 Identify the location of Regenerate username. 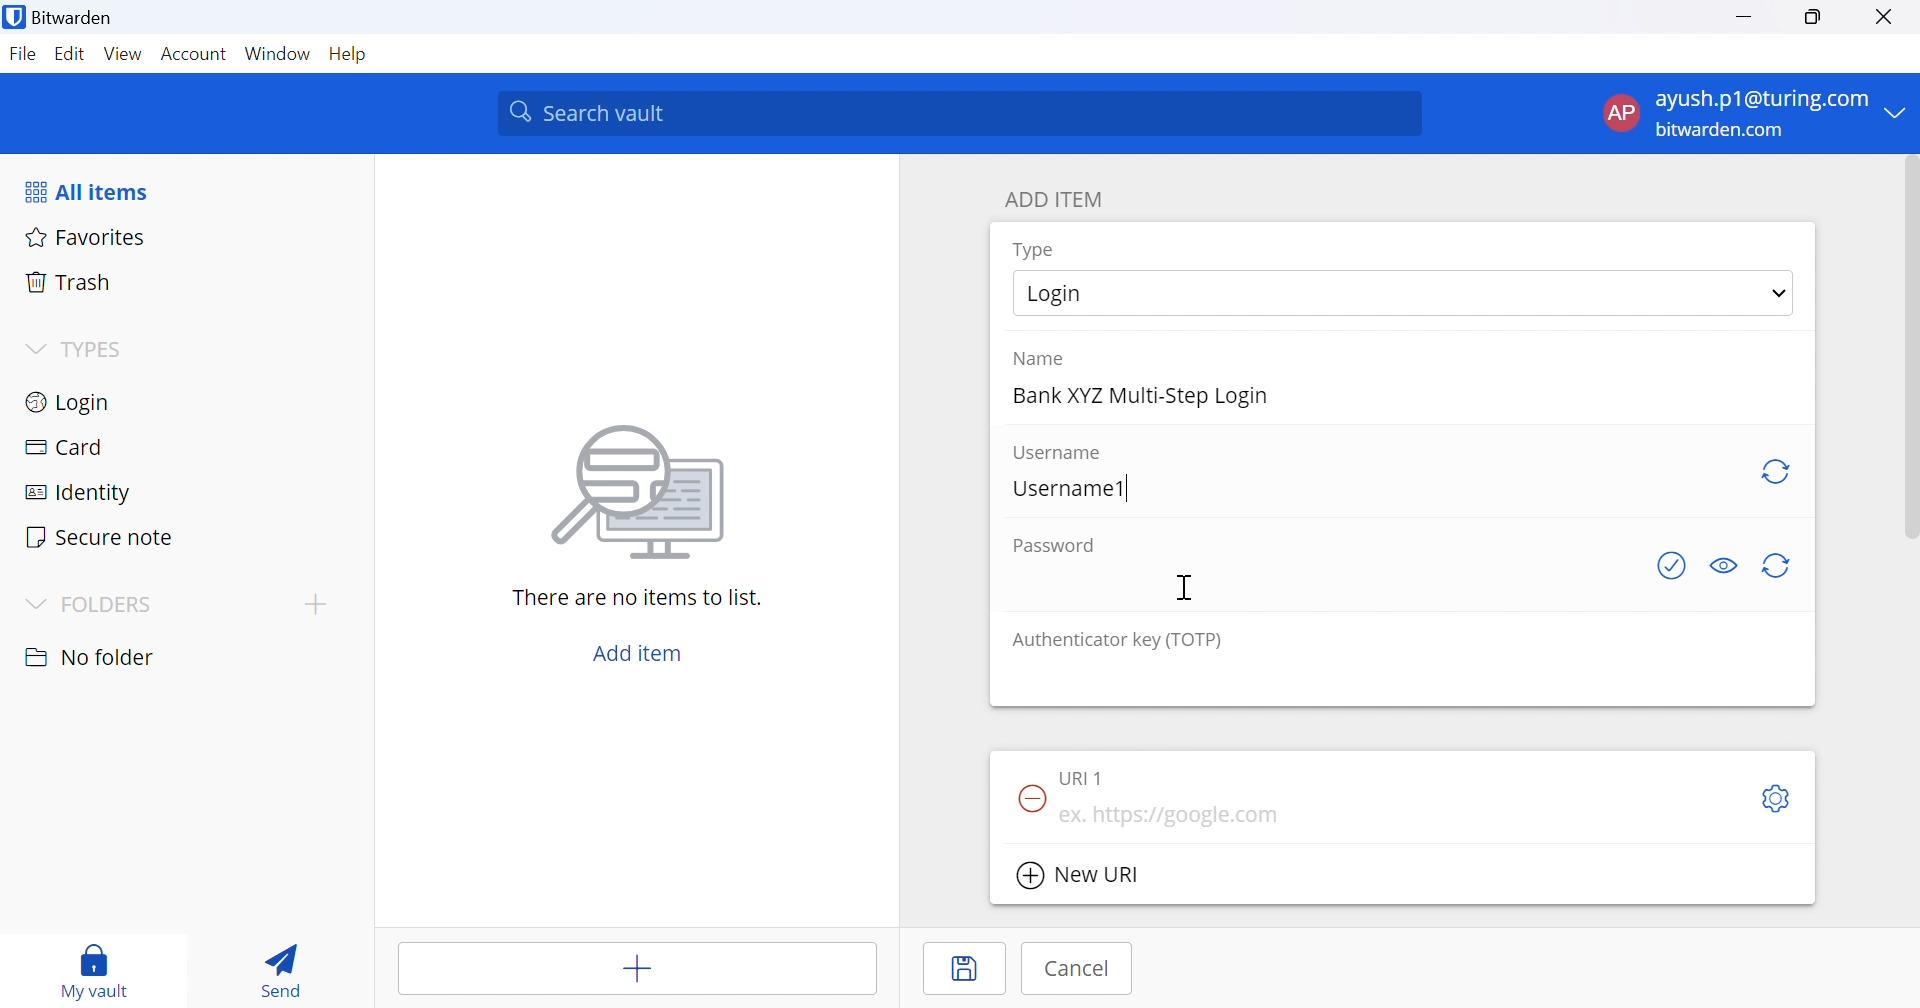
(1779, 475).